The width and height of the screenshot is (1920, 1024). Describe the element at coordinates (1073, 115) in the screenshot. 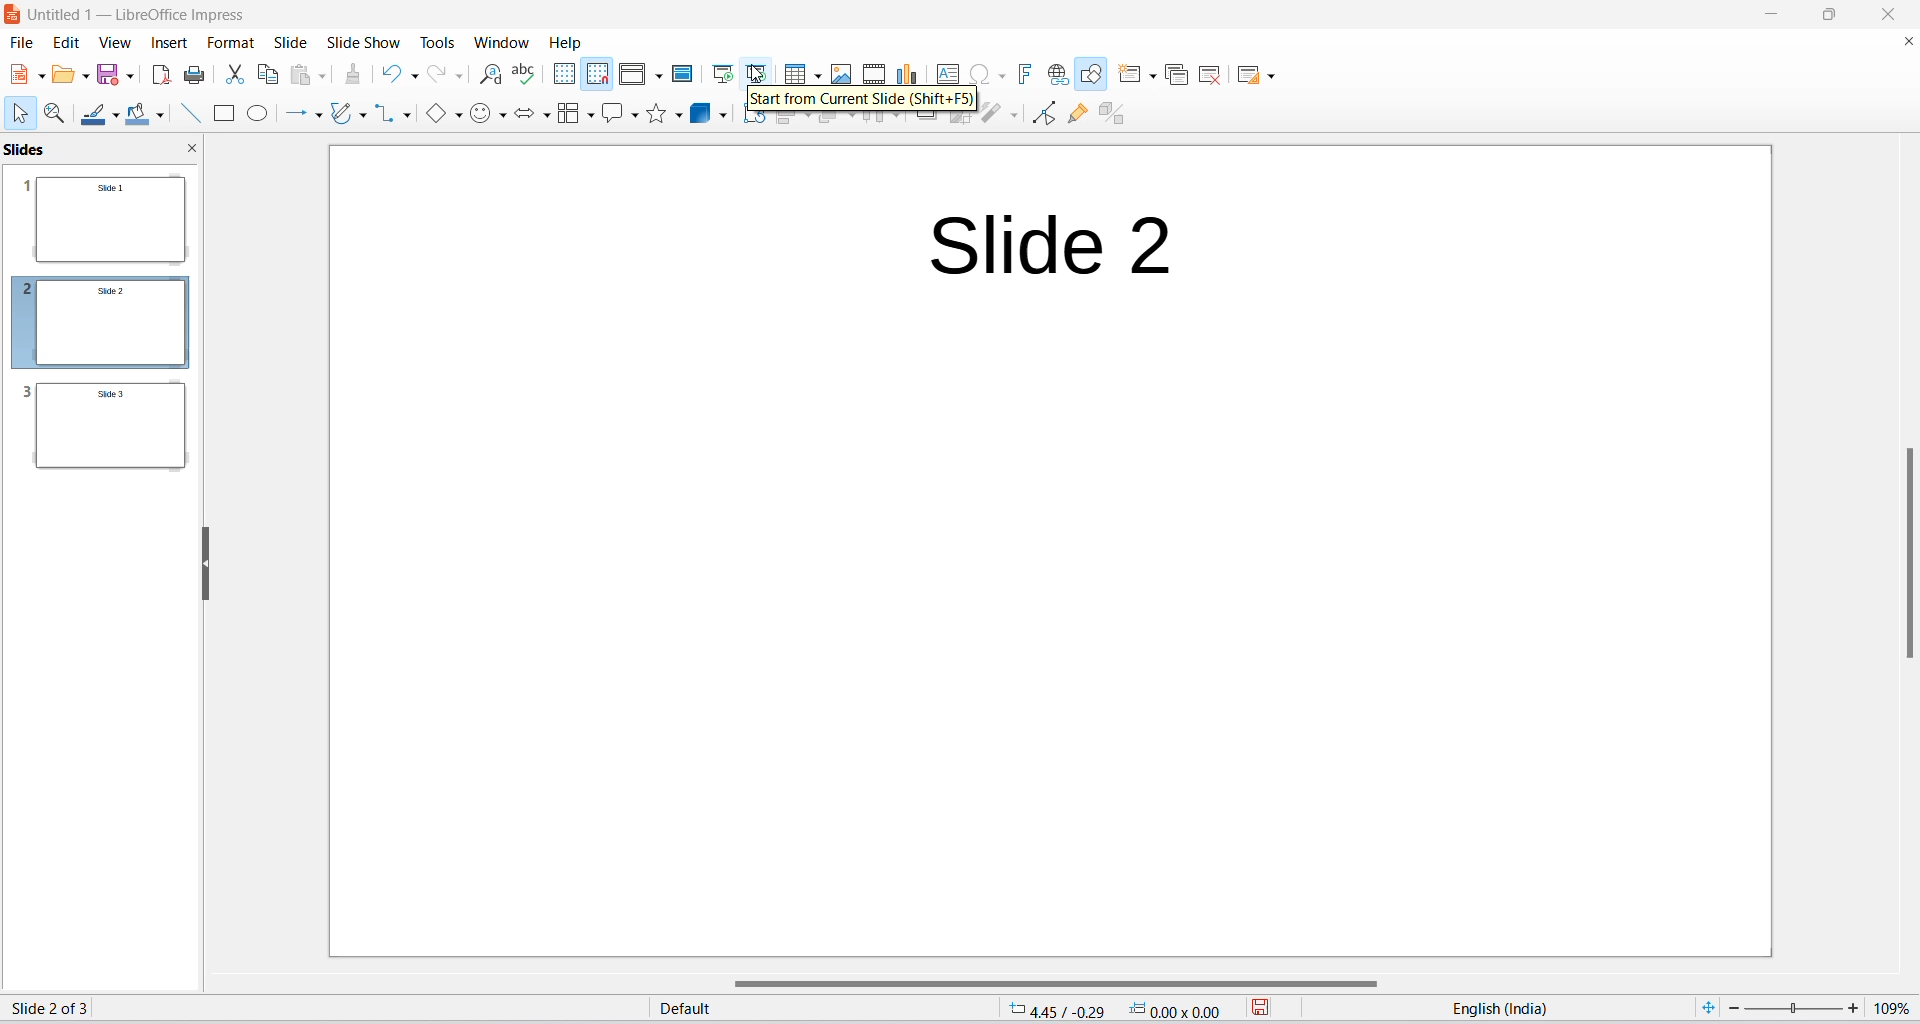

I see `show gluepoint functions` at that location.